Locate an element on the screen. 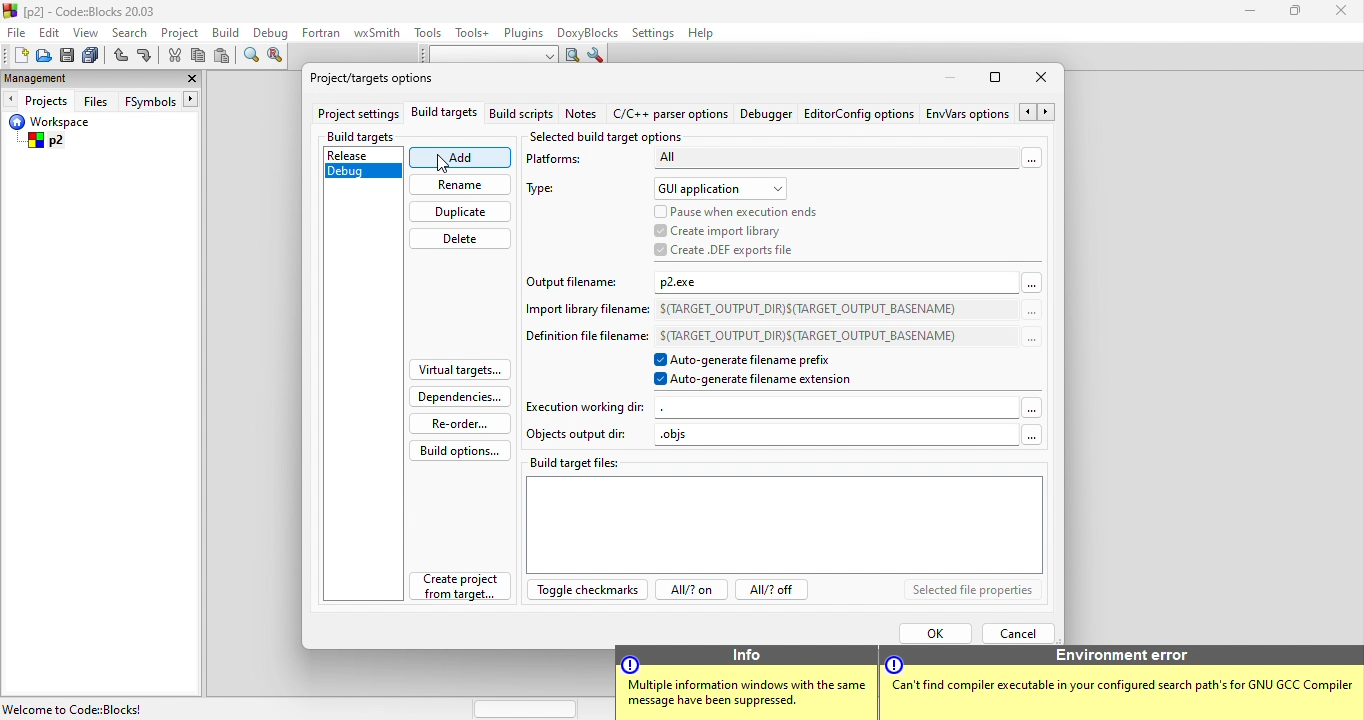 This screenshot has height=720, width=1364. projects is located at coordinates (37, 99).